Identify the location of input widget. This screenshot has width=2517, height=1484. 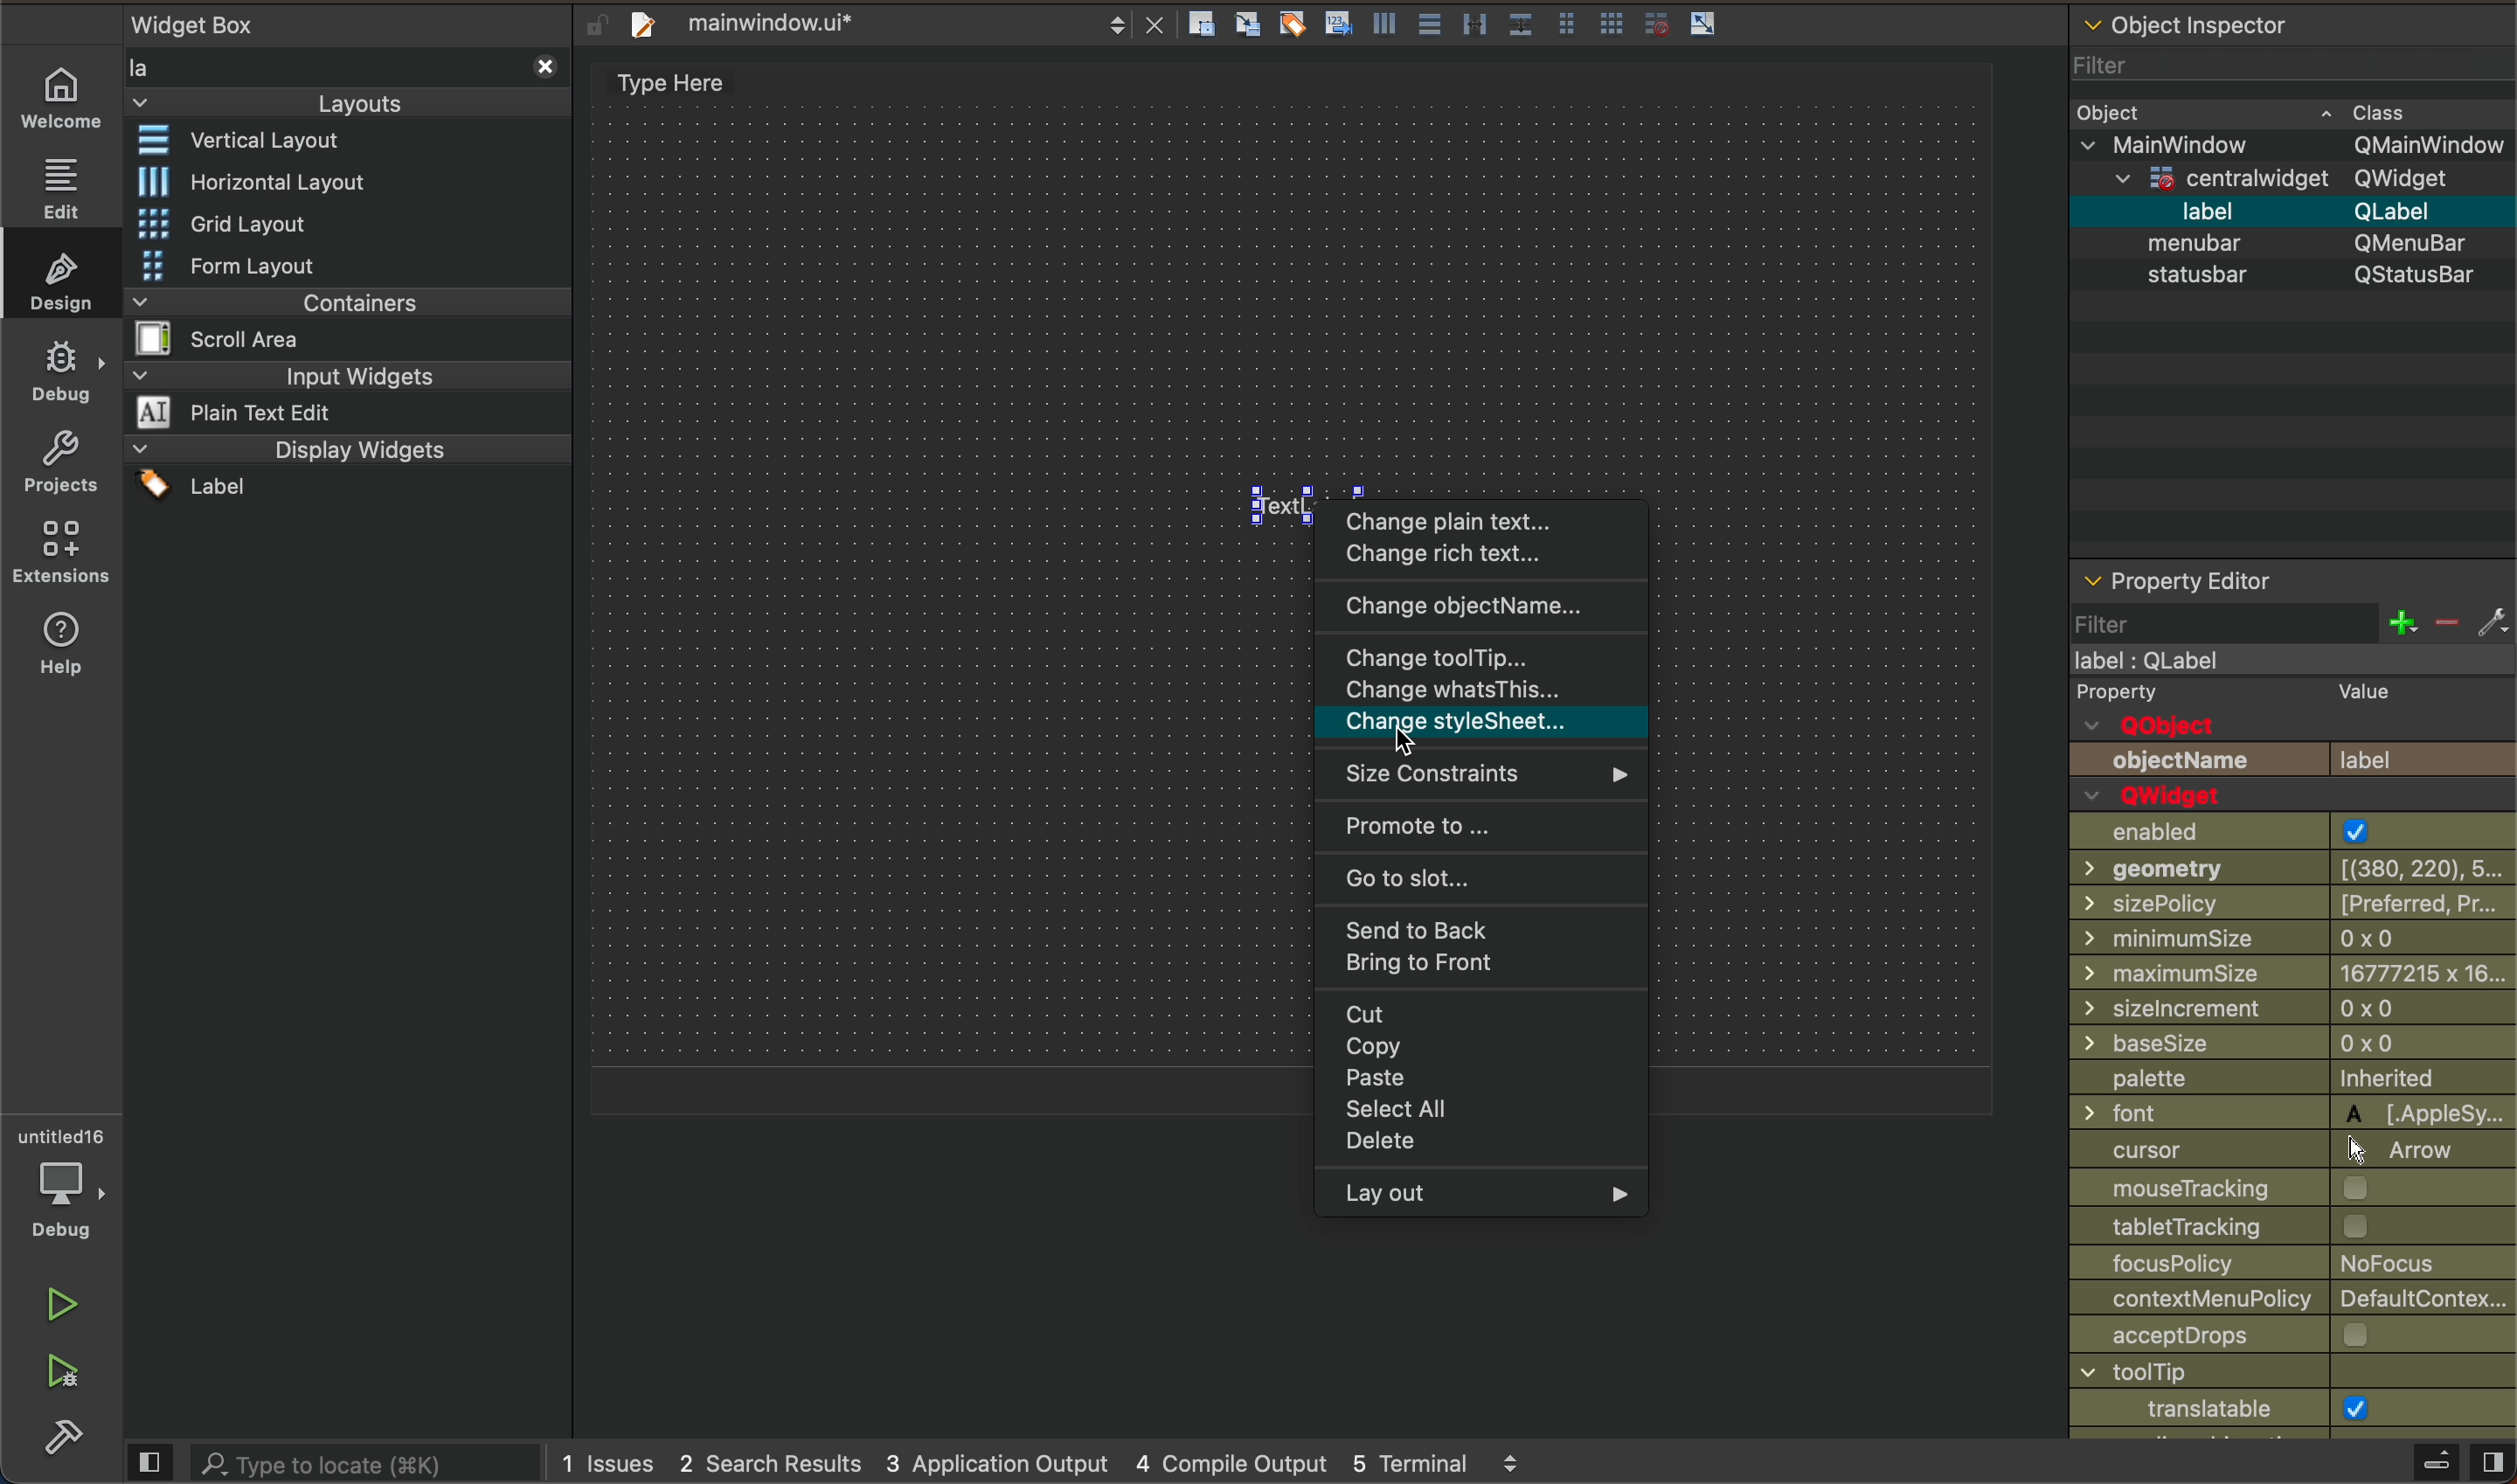
(345, 395).